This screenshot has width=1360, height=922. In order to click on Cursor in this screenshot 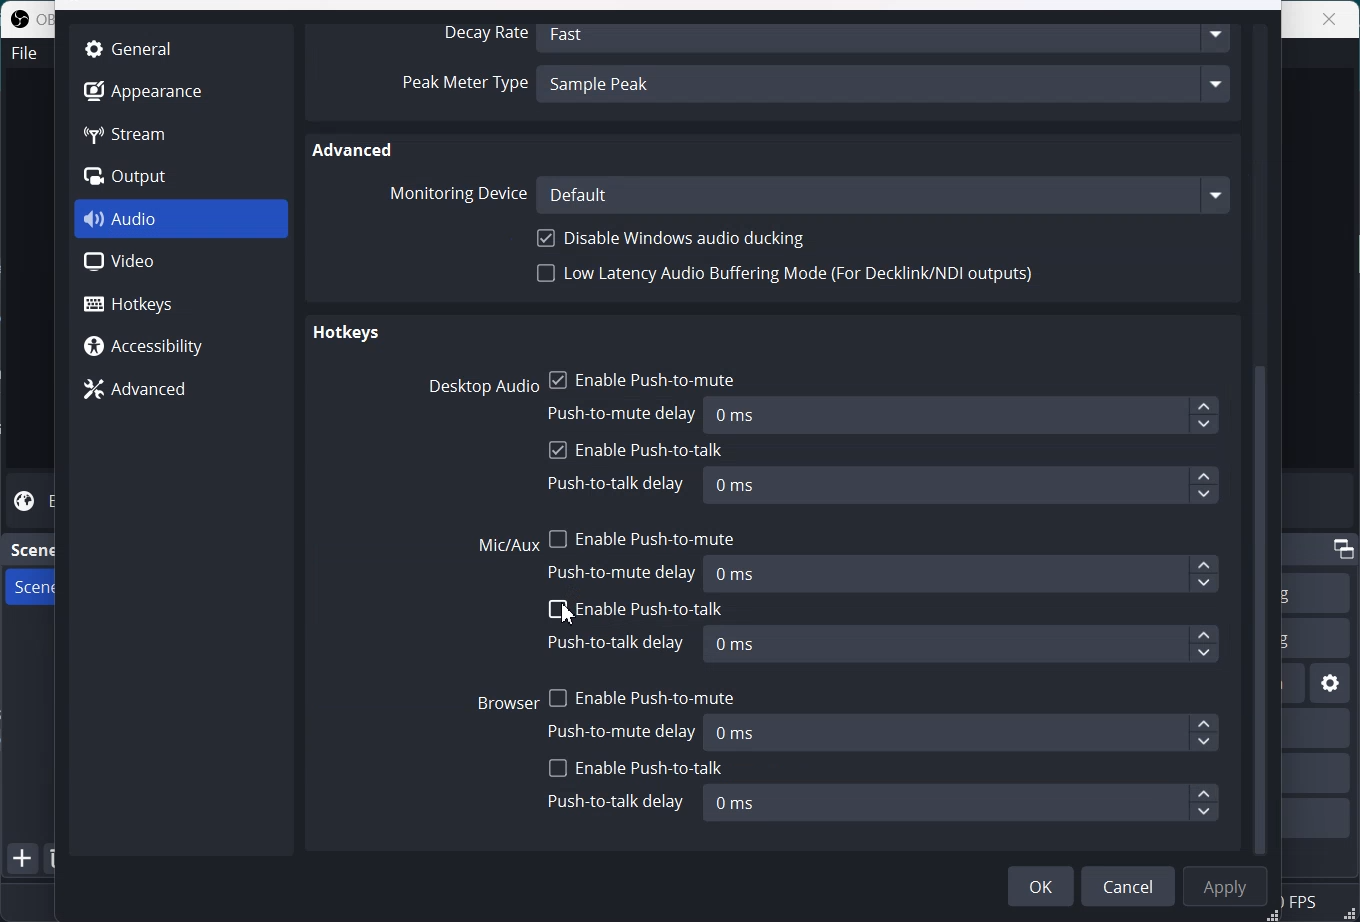, I will do `click(570, 614)`.